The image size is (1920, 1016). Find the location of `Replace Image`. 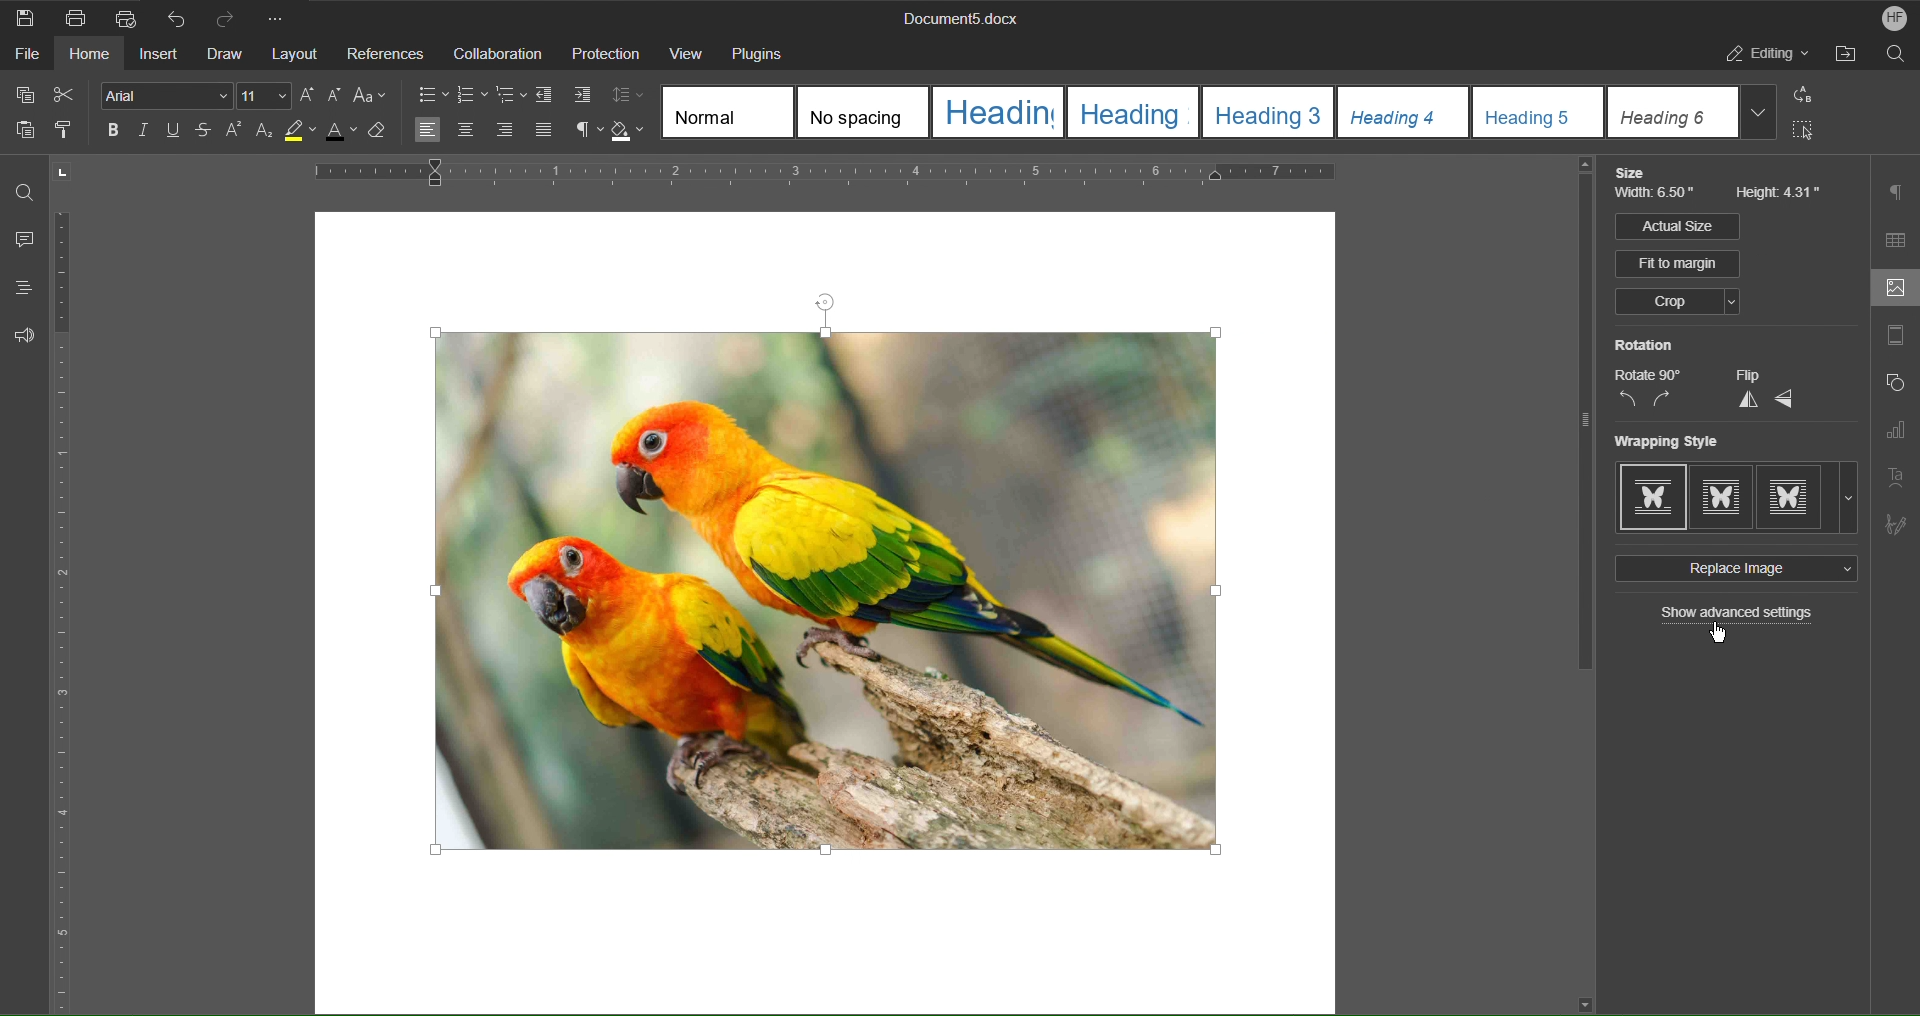

Replace Image is located at coordinates (1733, 569).